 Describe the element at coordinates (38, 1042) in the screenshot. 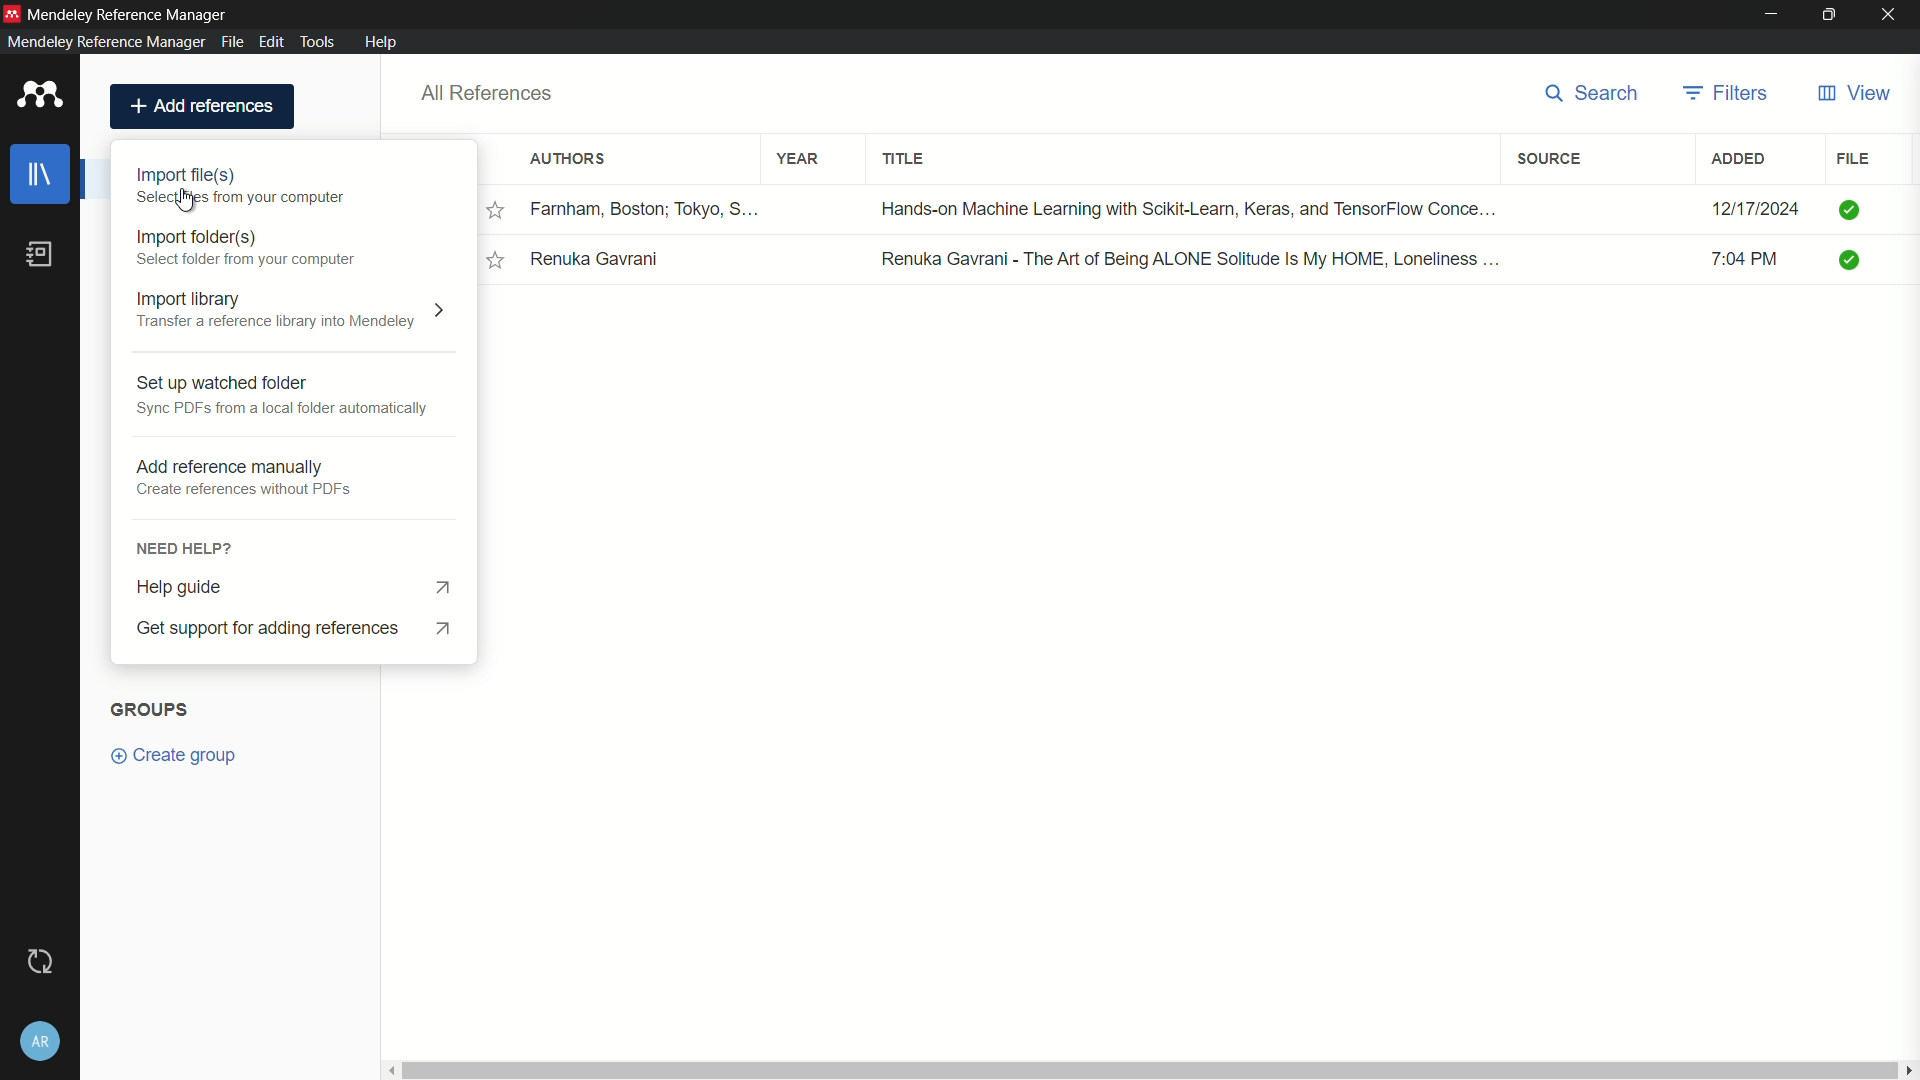

I see `account and settings` at that location.